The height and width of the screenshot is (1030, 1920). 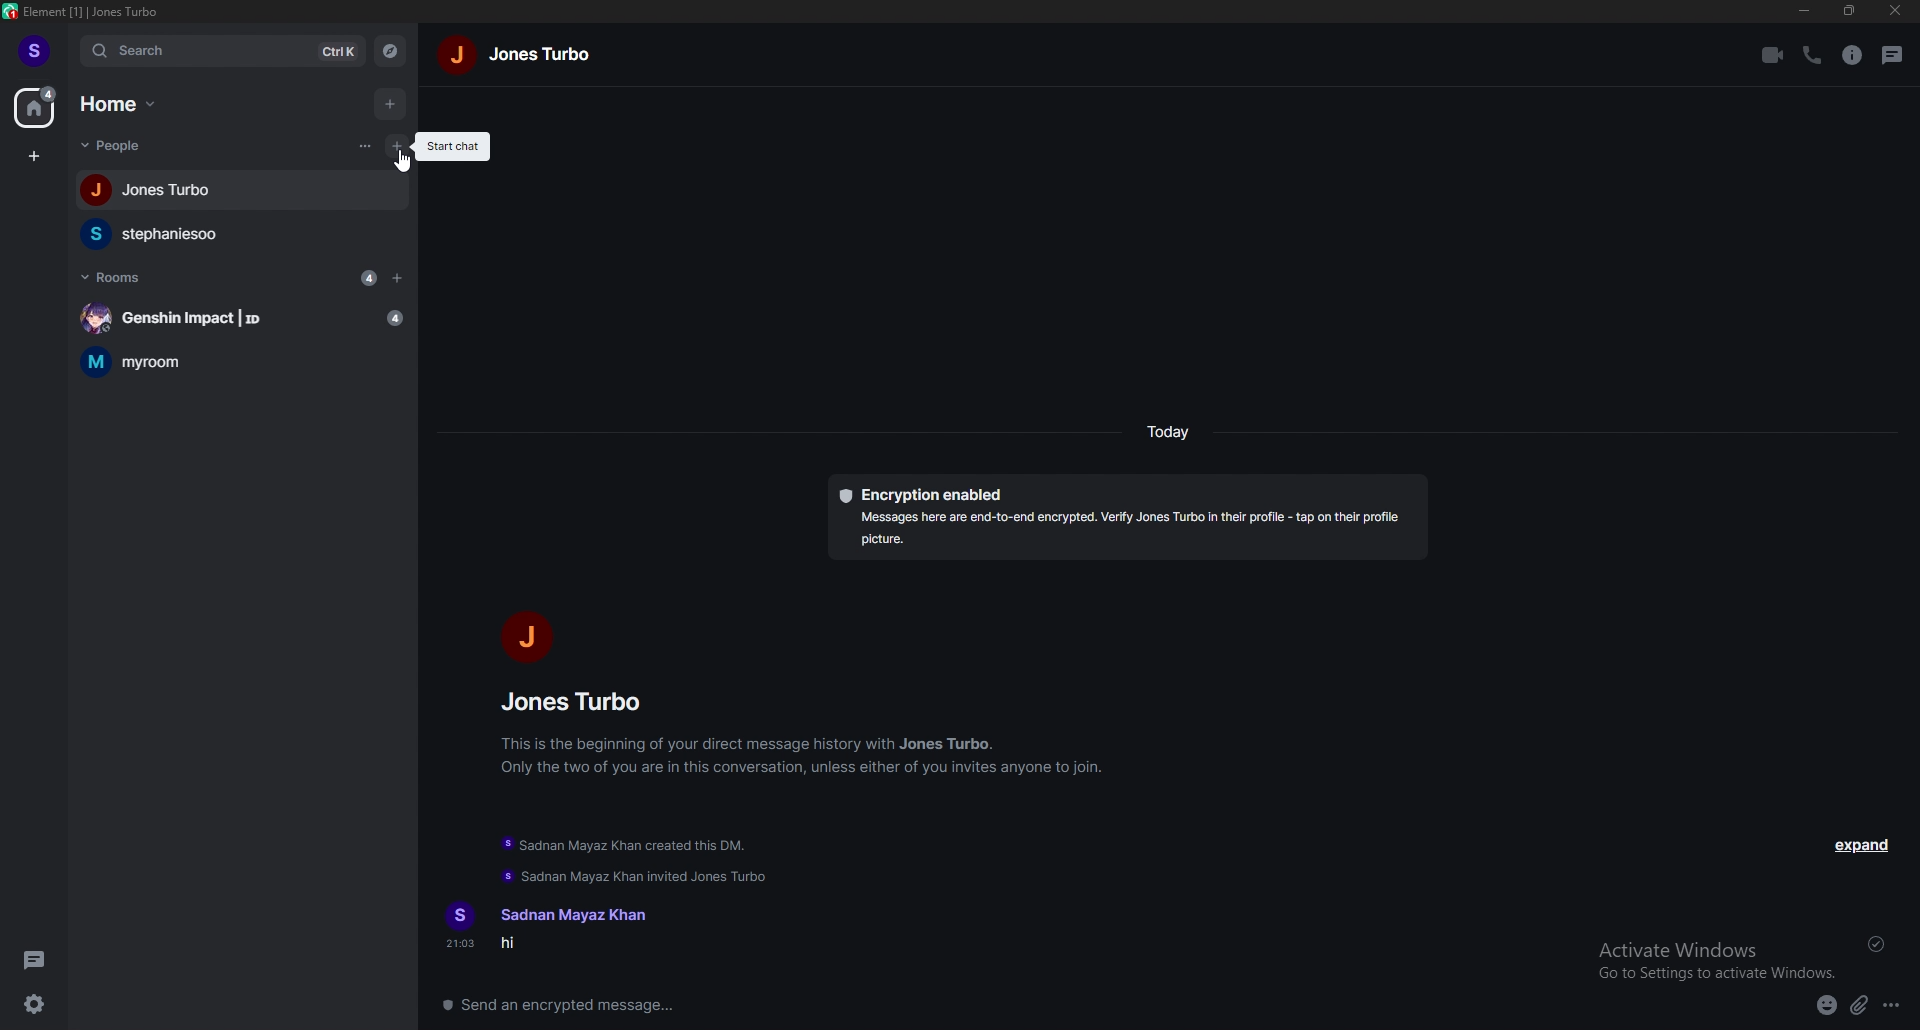 I want to click on people, so click(x=119, y=146).